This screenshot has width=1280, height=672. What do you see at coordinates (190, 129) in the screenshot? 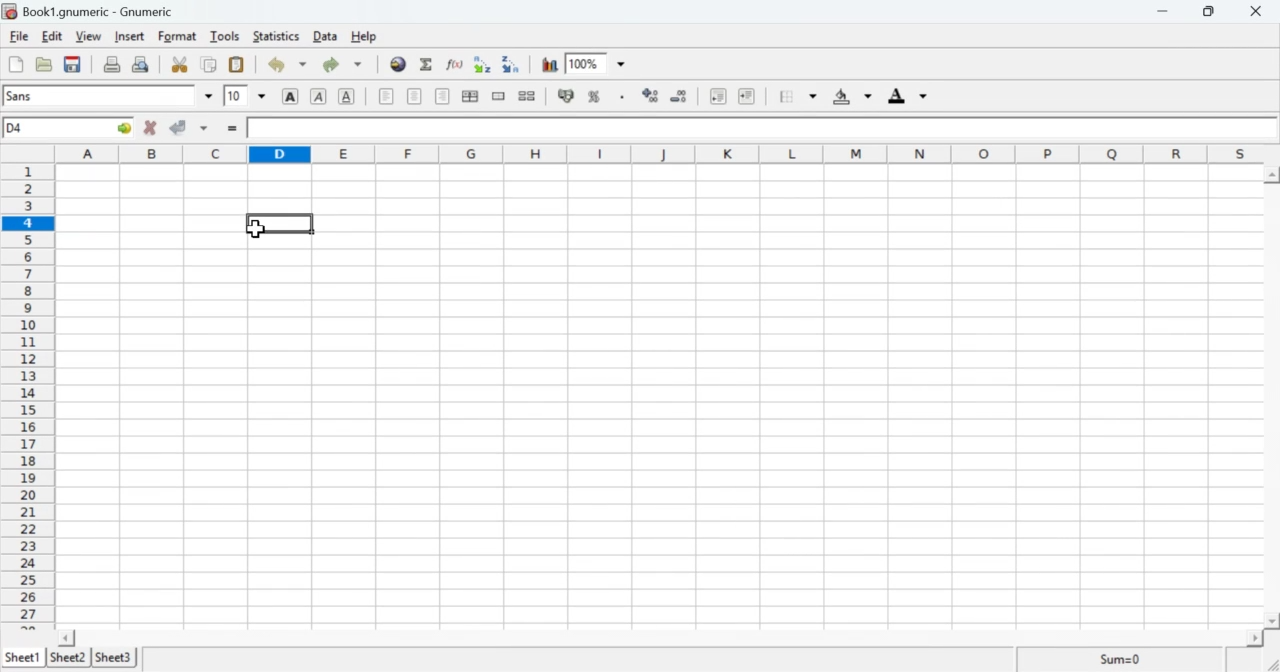
I see `Accept change` at bounding box center [190, 129].